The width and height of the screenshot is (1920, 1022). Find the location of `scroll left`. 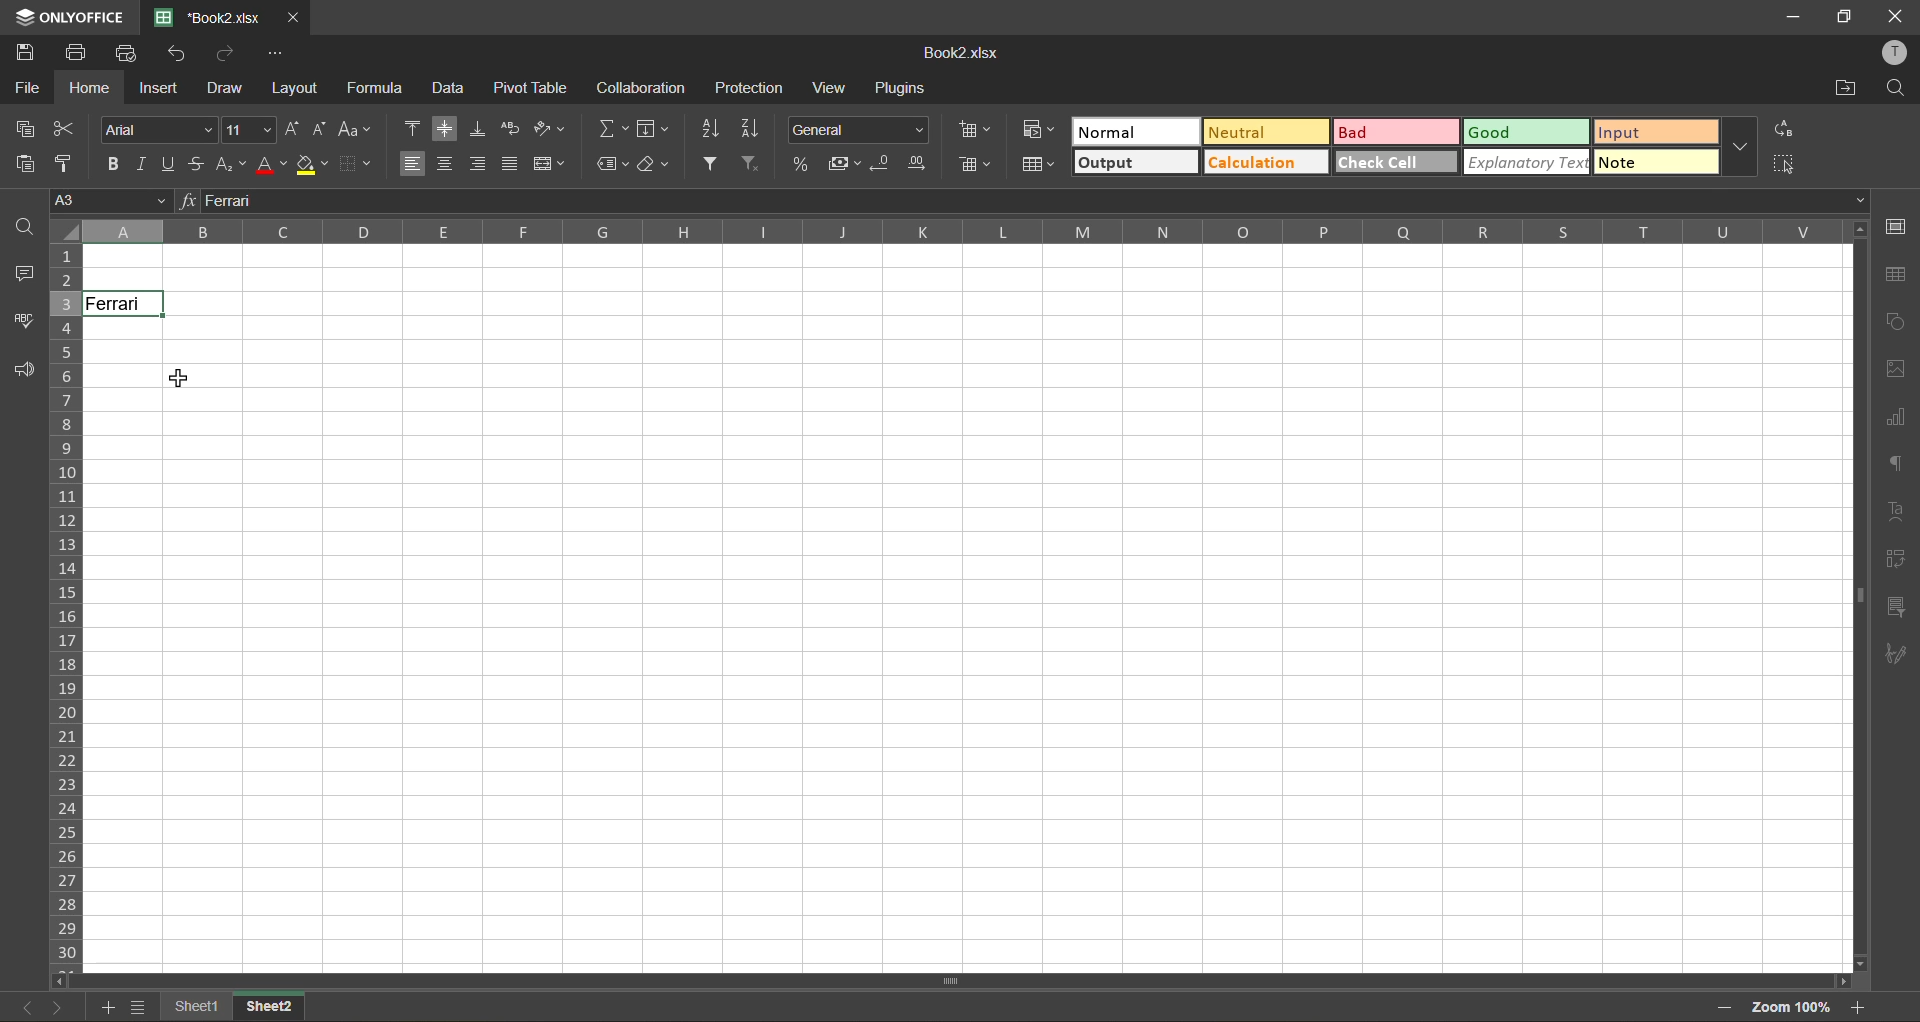

scroll left is located at coordinates (64, 981).